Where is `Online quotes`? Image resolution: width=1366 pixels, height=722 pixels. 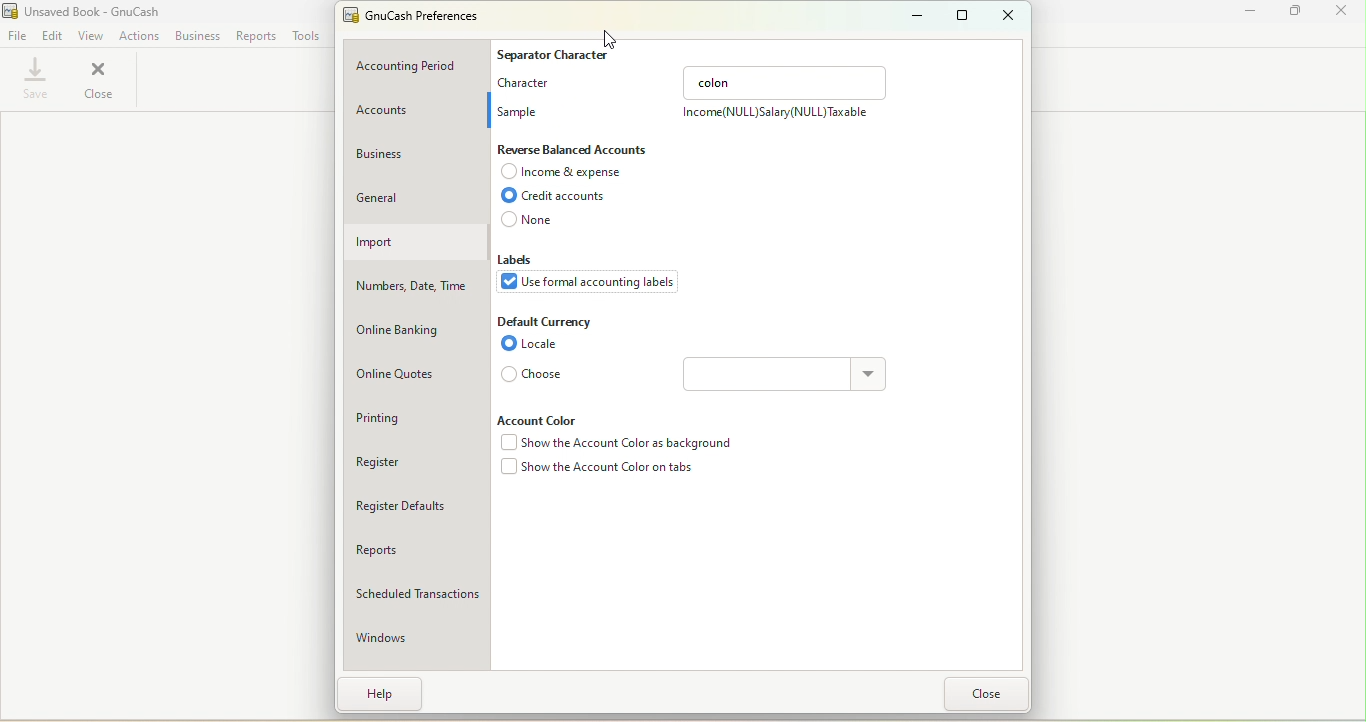
Online quotes is located at coordinates (412, 374).